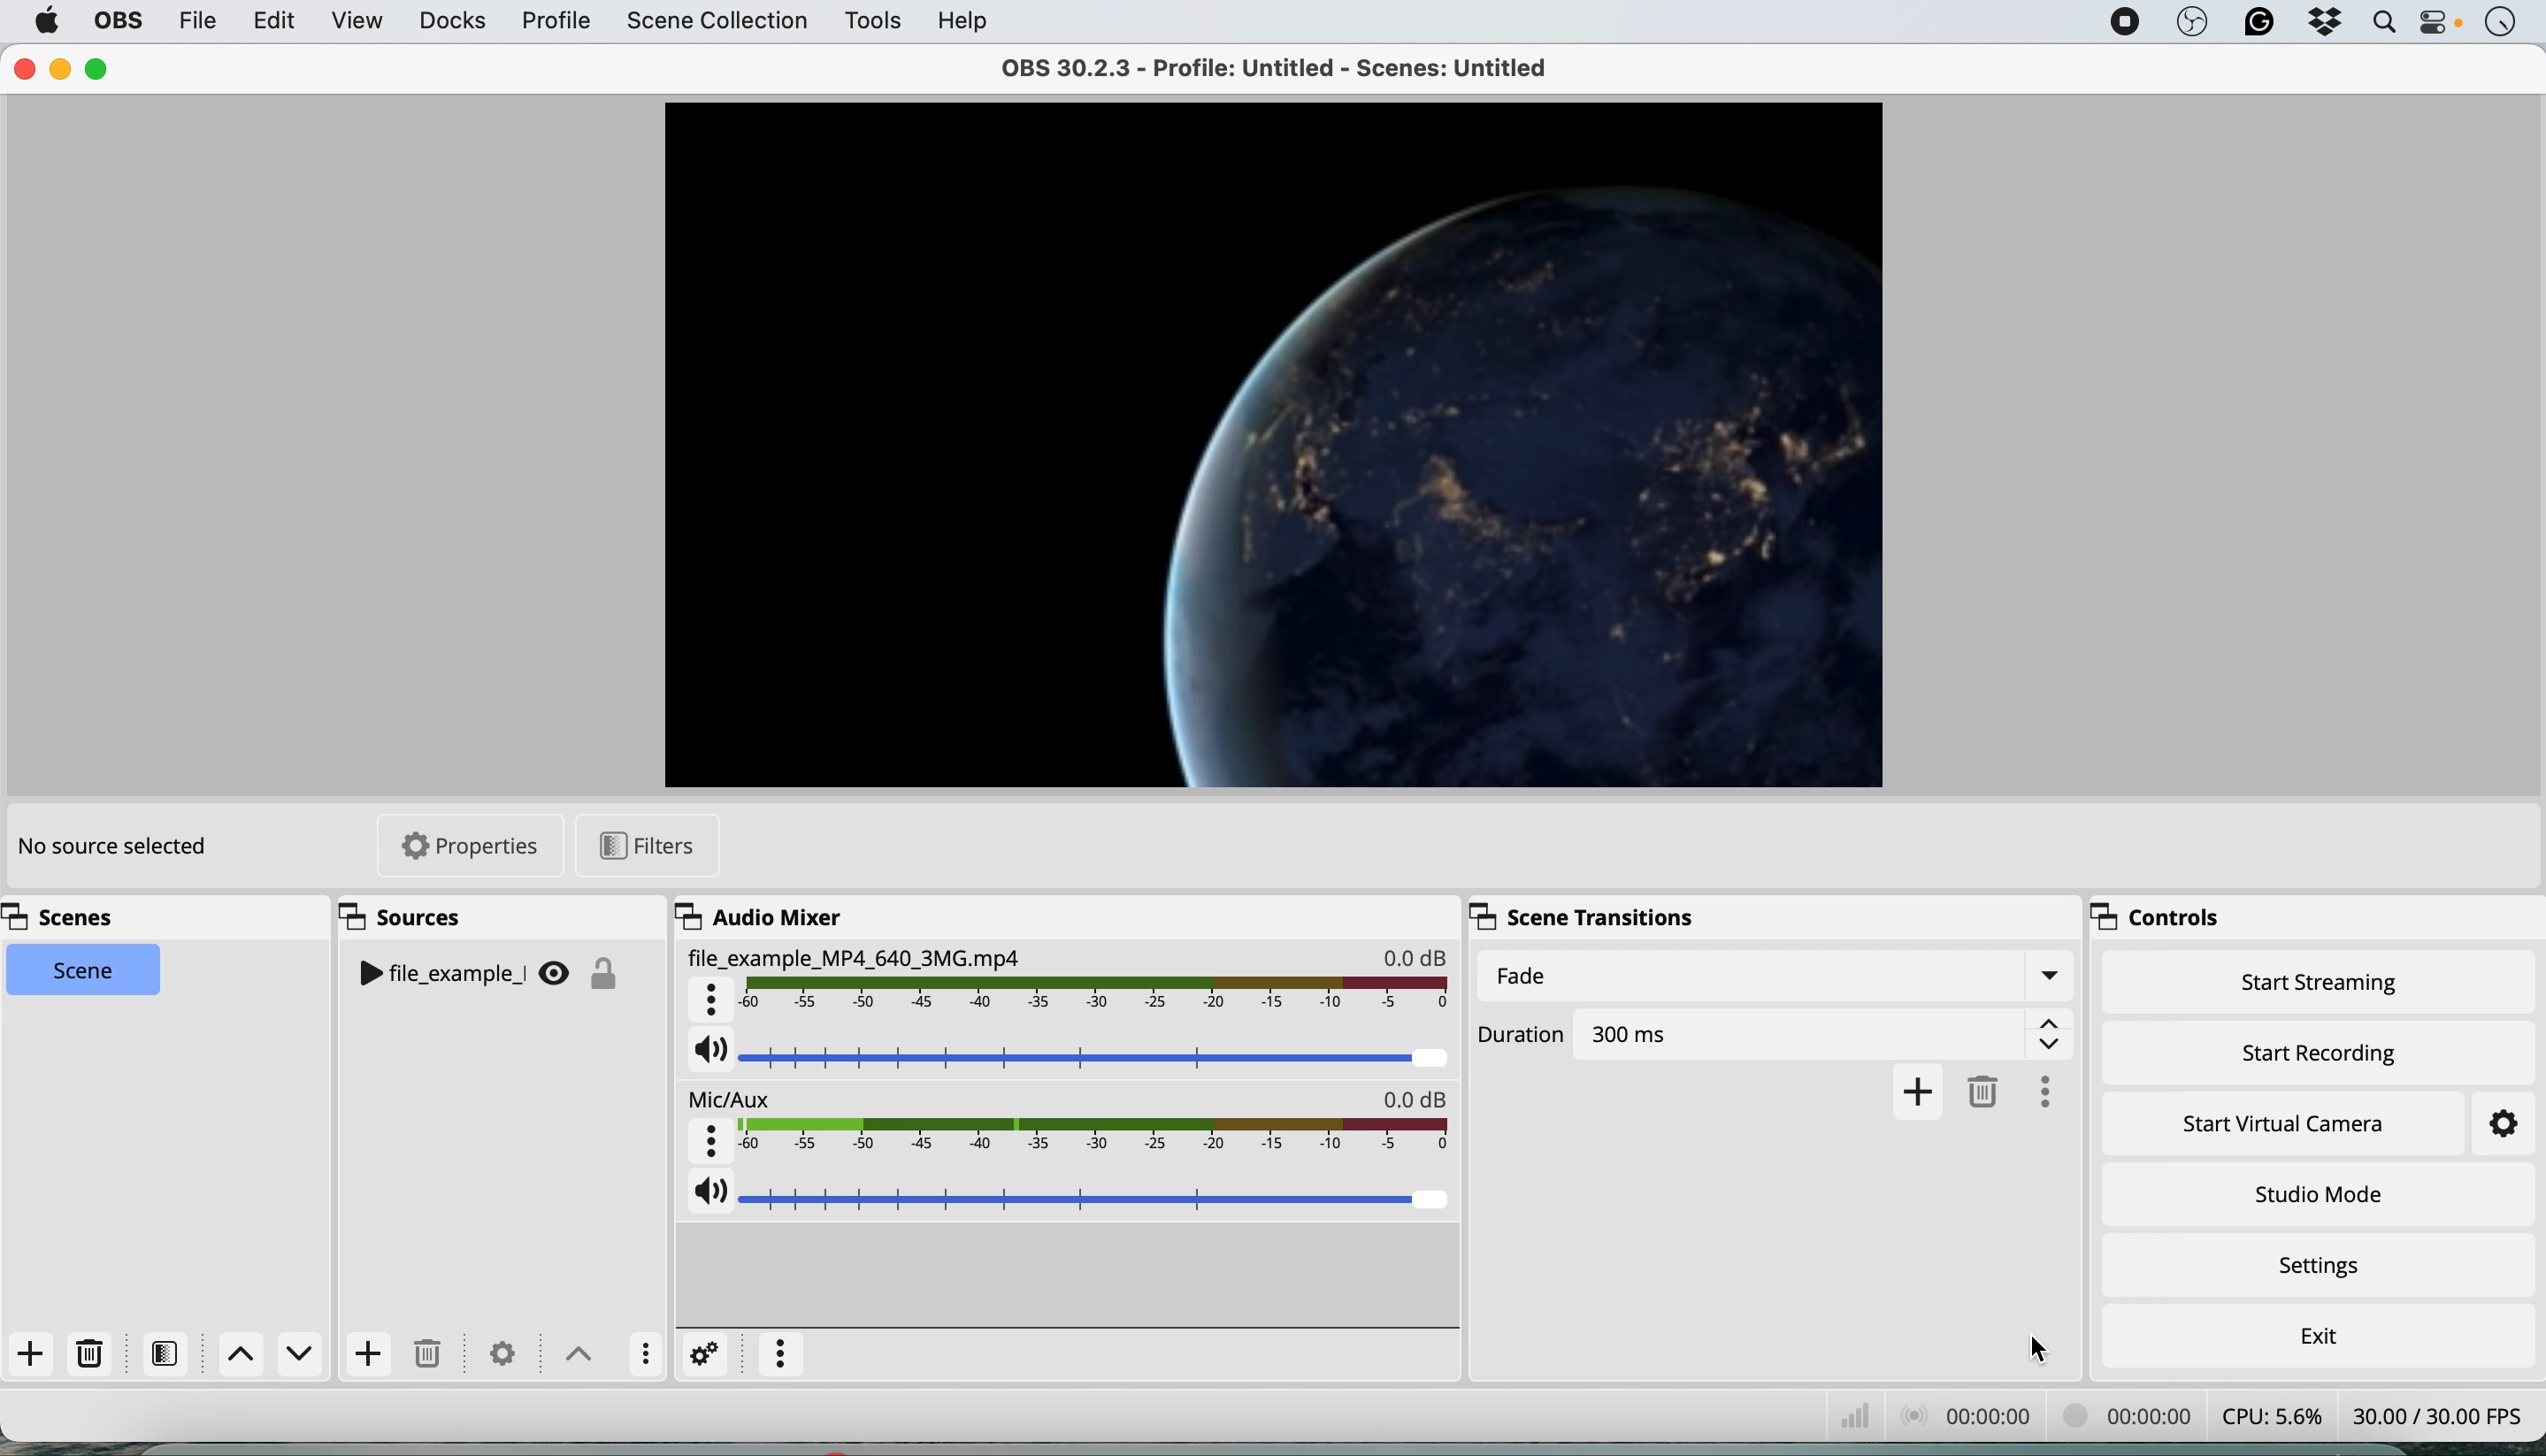  Describe the element at coordinates (755, 916) in the screenshot. I see `audio mixer` at that location.